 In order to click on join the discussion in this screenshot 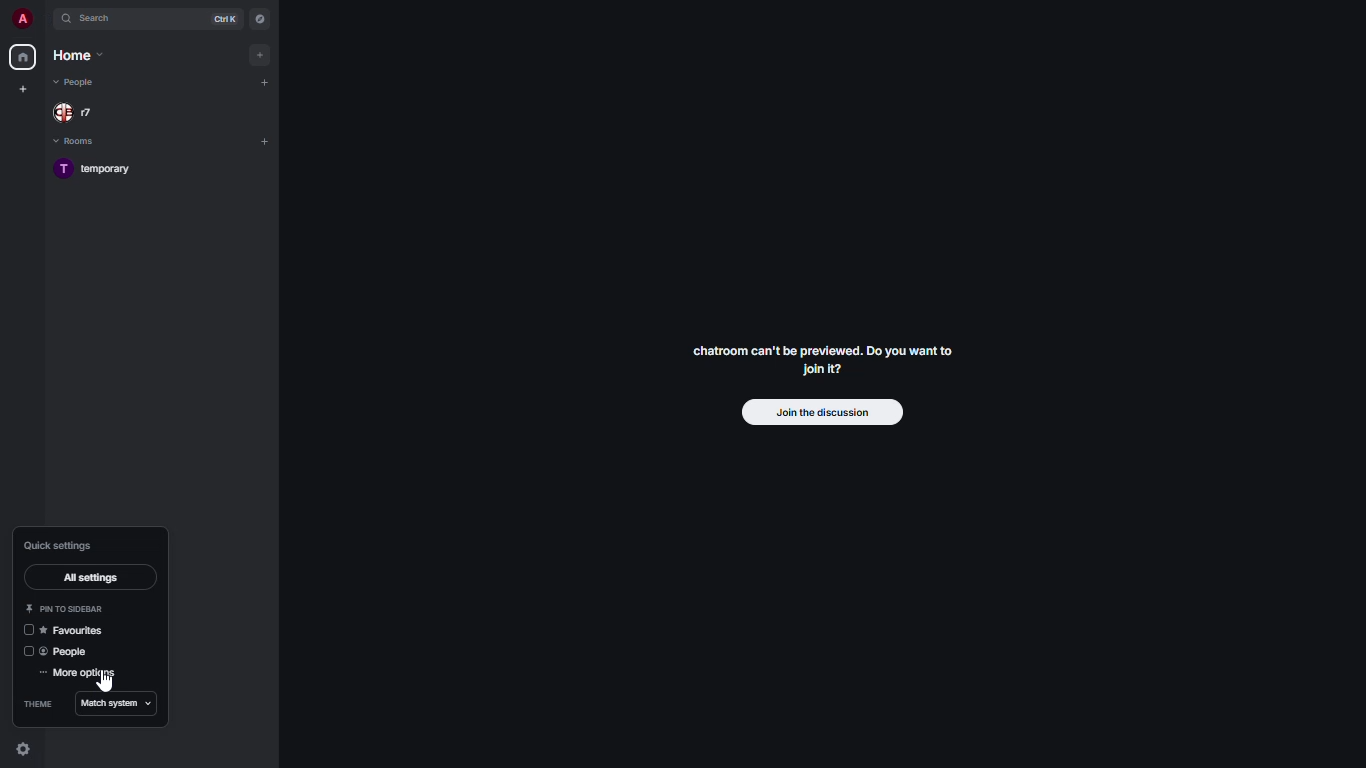, I will do `click(824, 413)`.